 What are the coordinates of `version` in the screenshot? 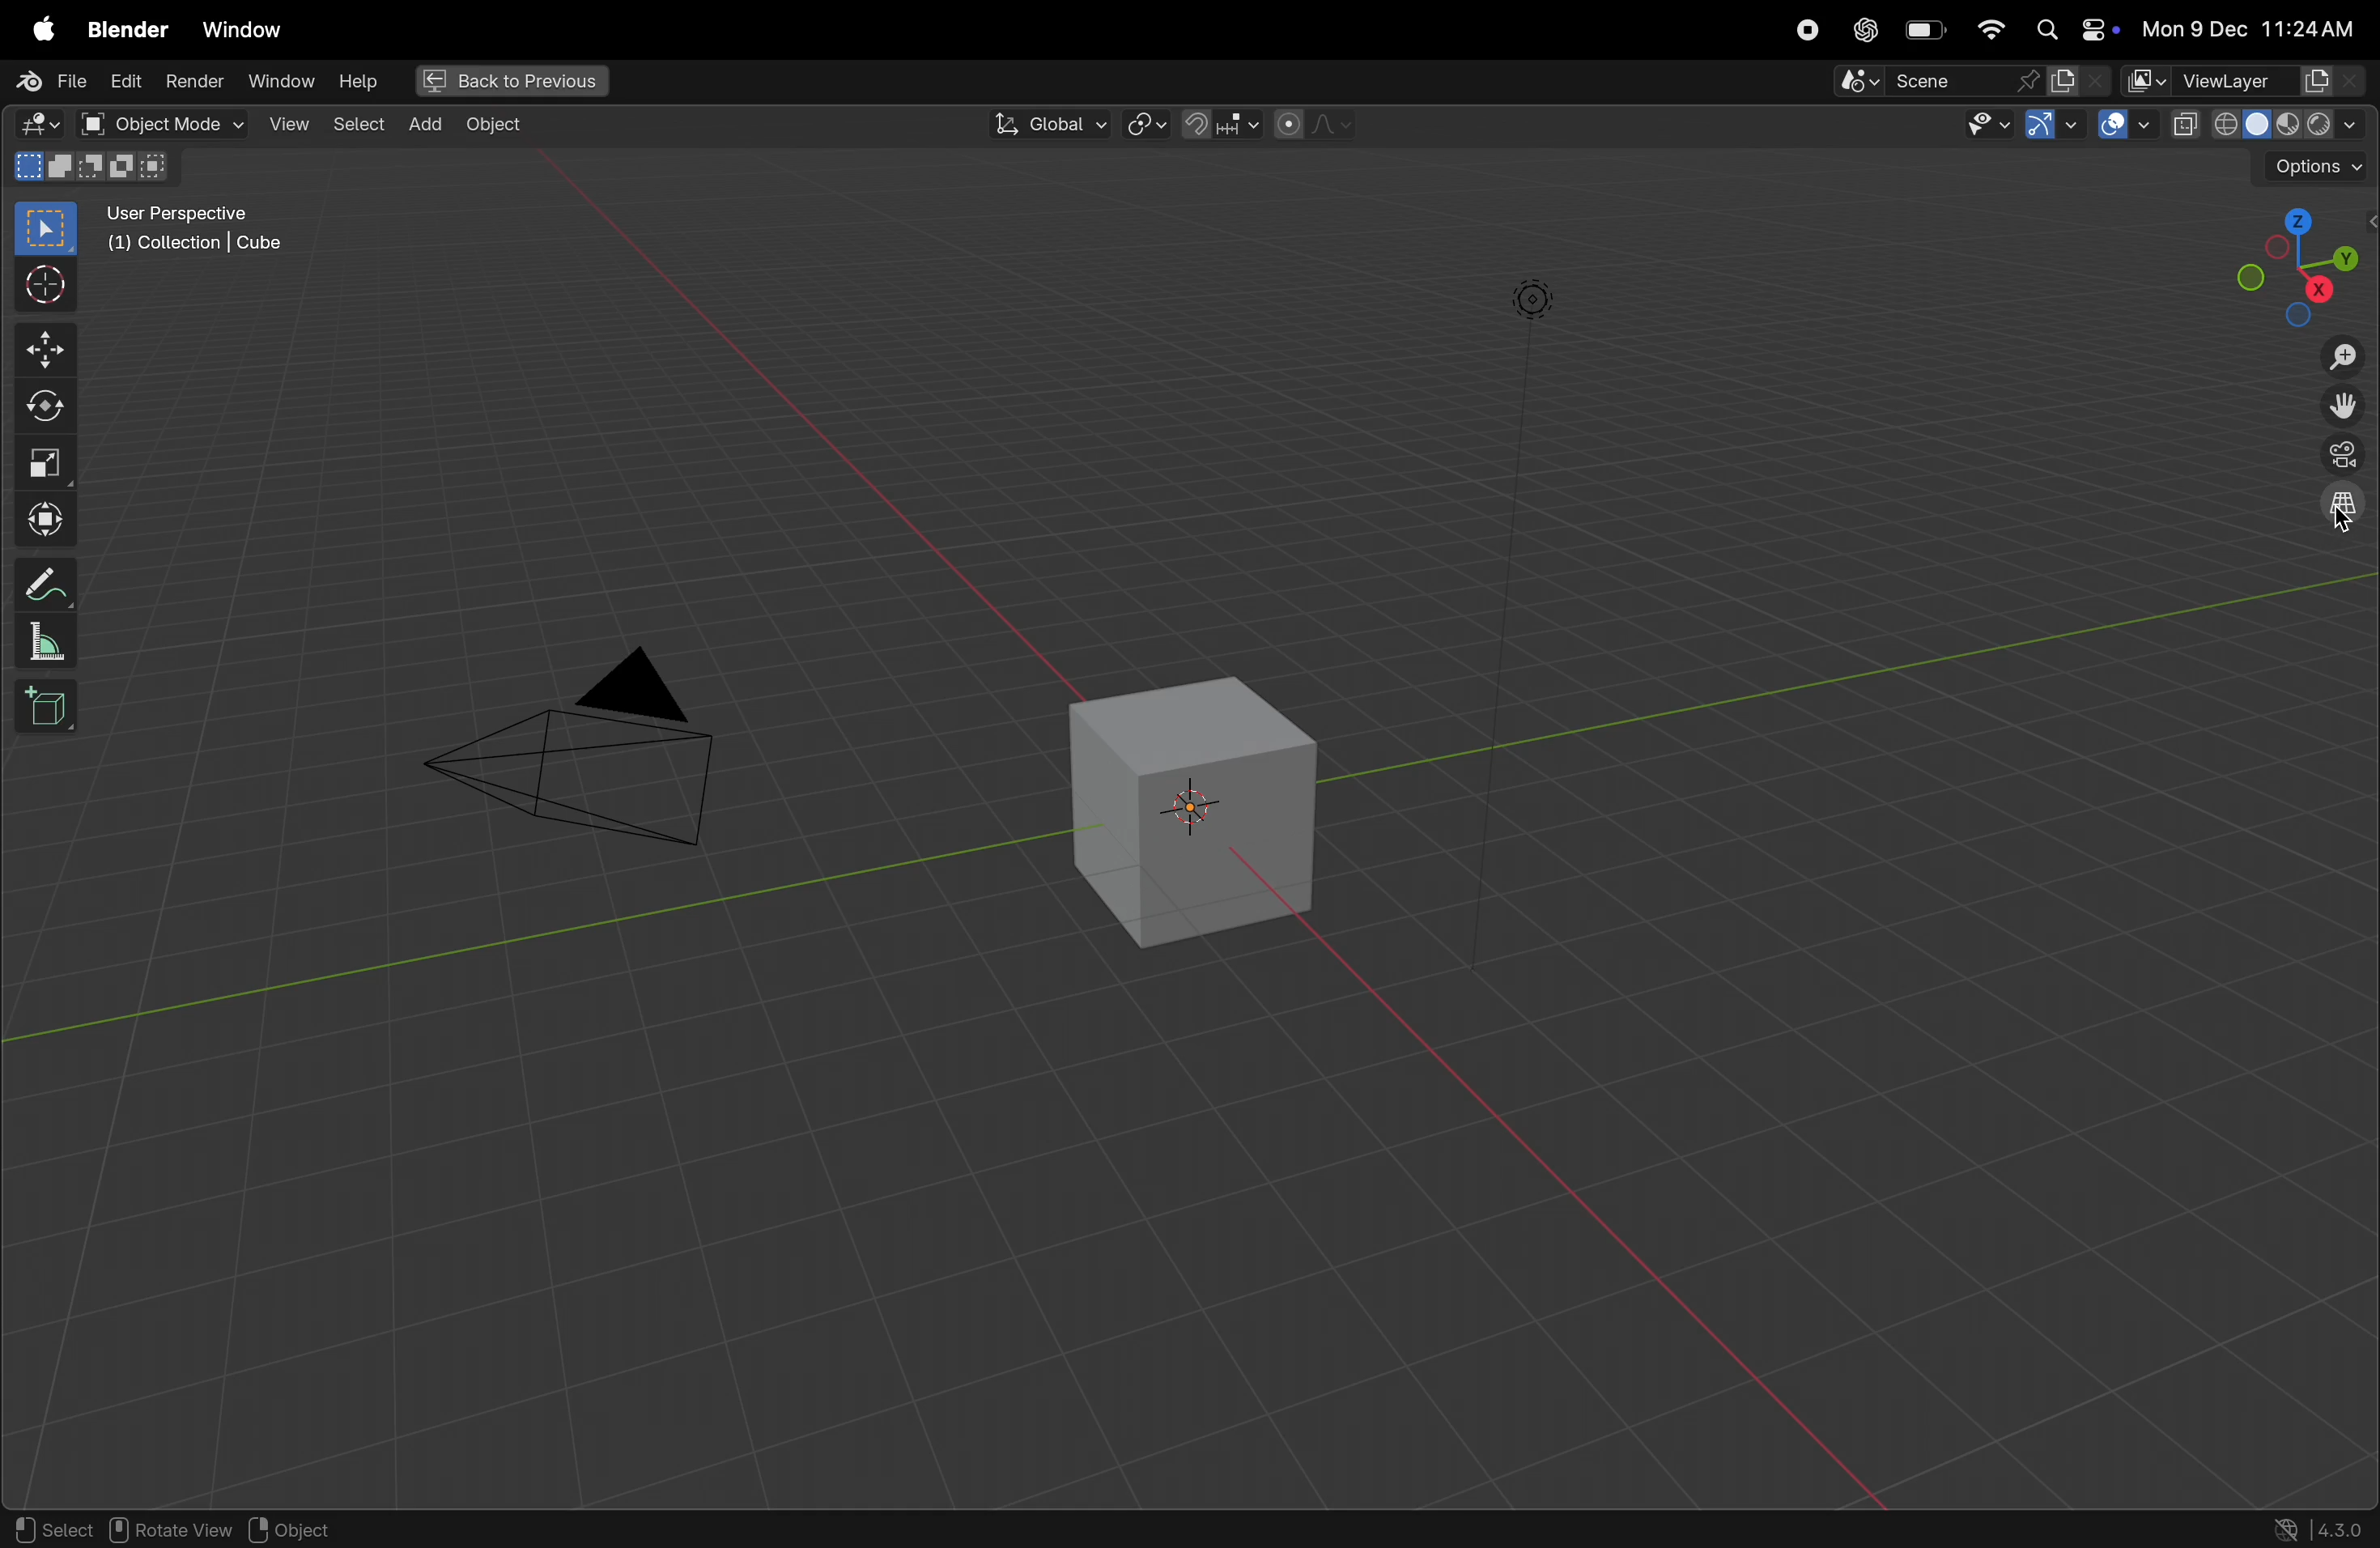 It's located at (2316, 1529).